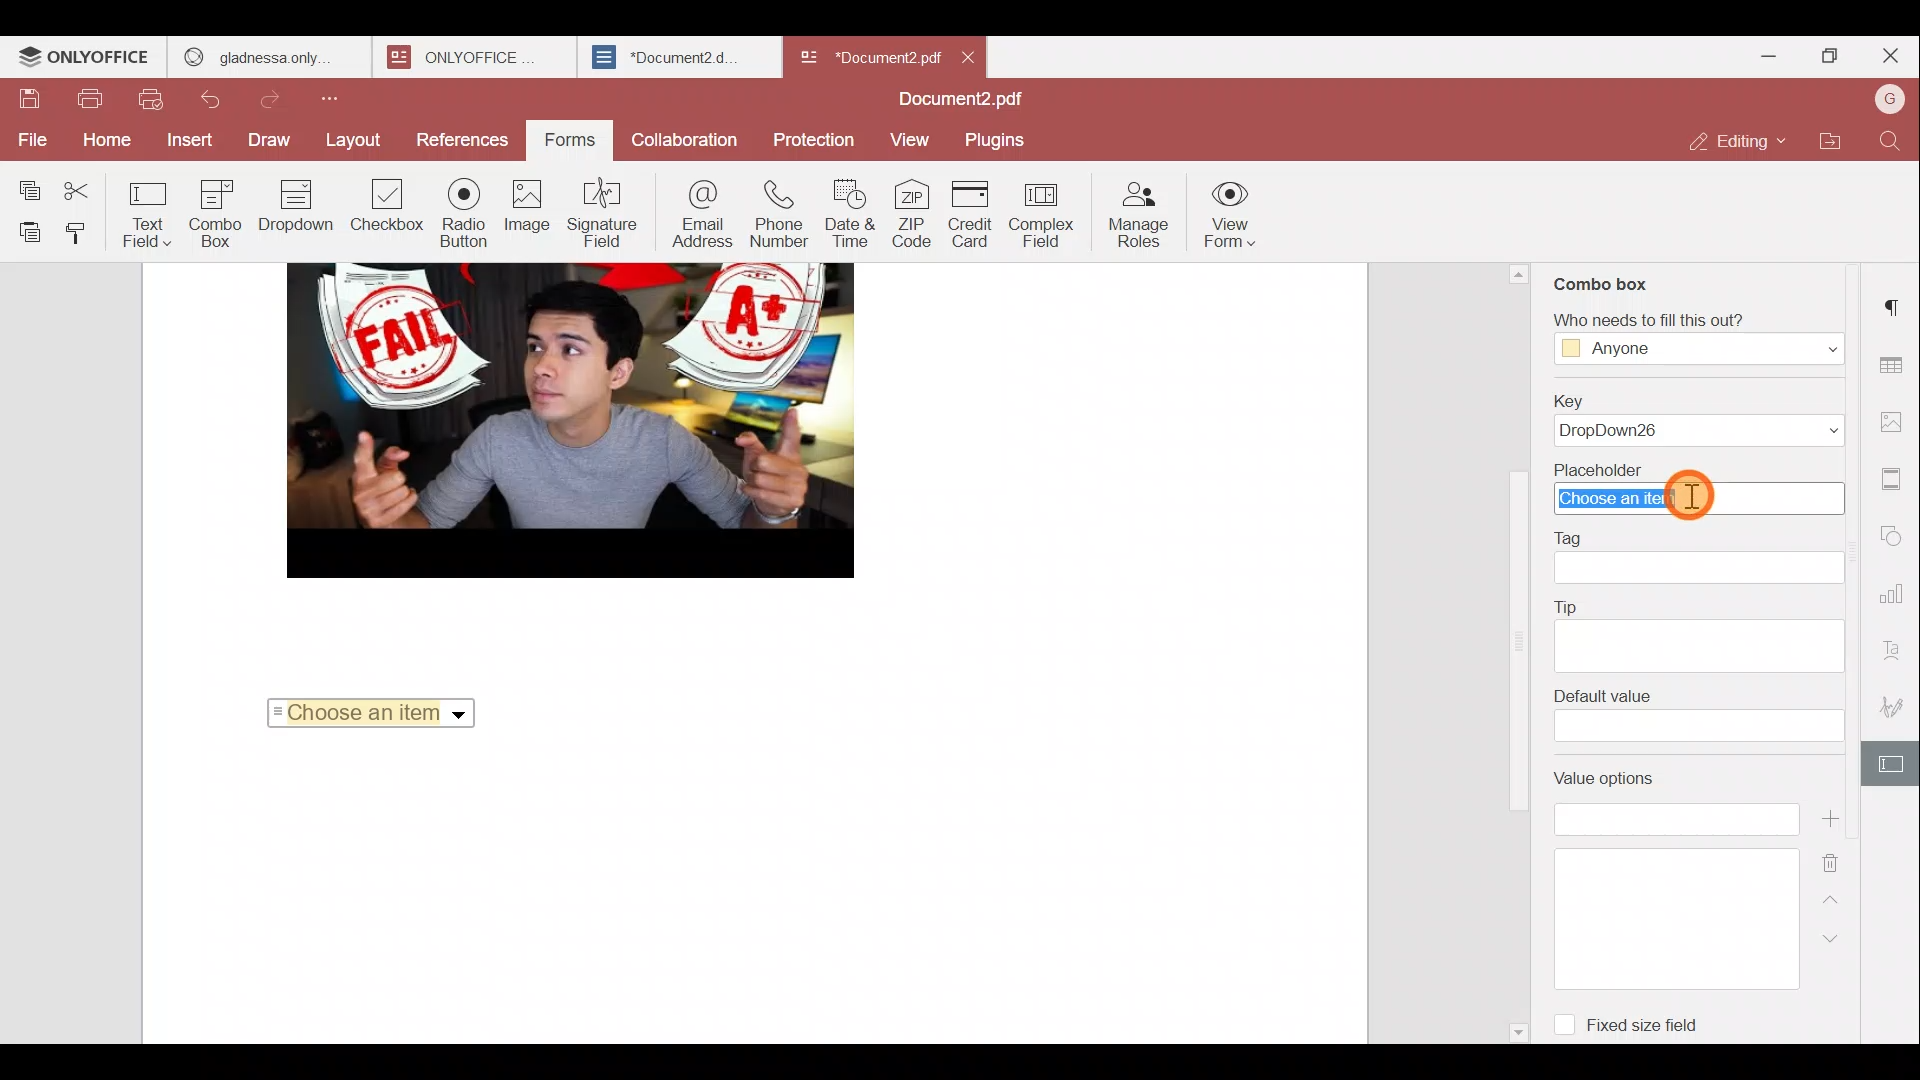 The image size is (1920, 1080). I want to click on Image, so click(528, 210).